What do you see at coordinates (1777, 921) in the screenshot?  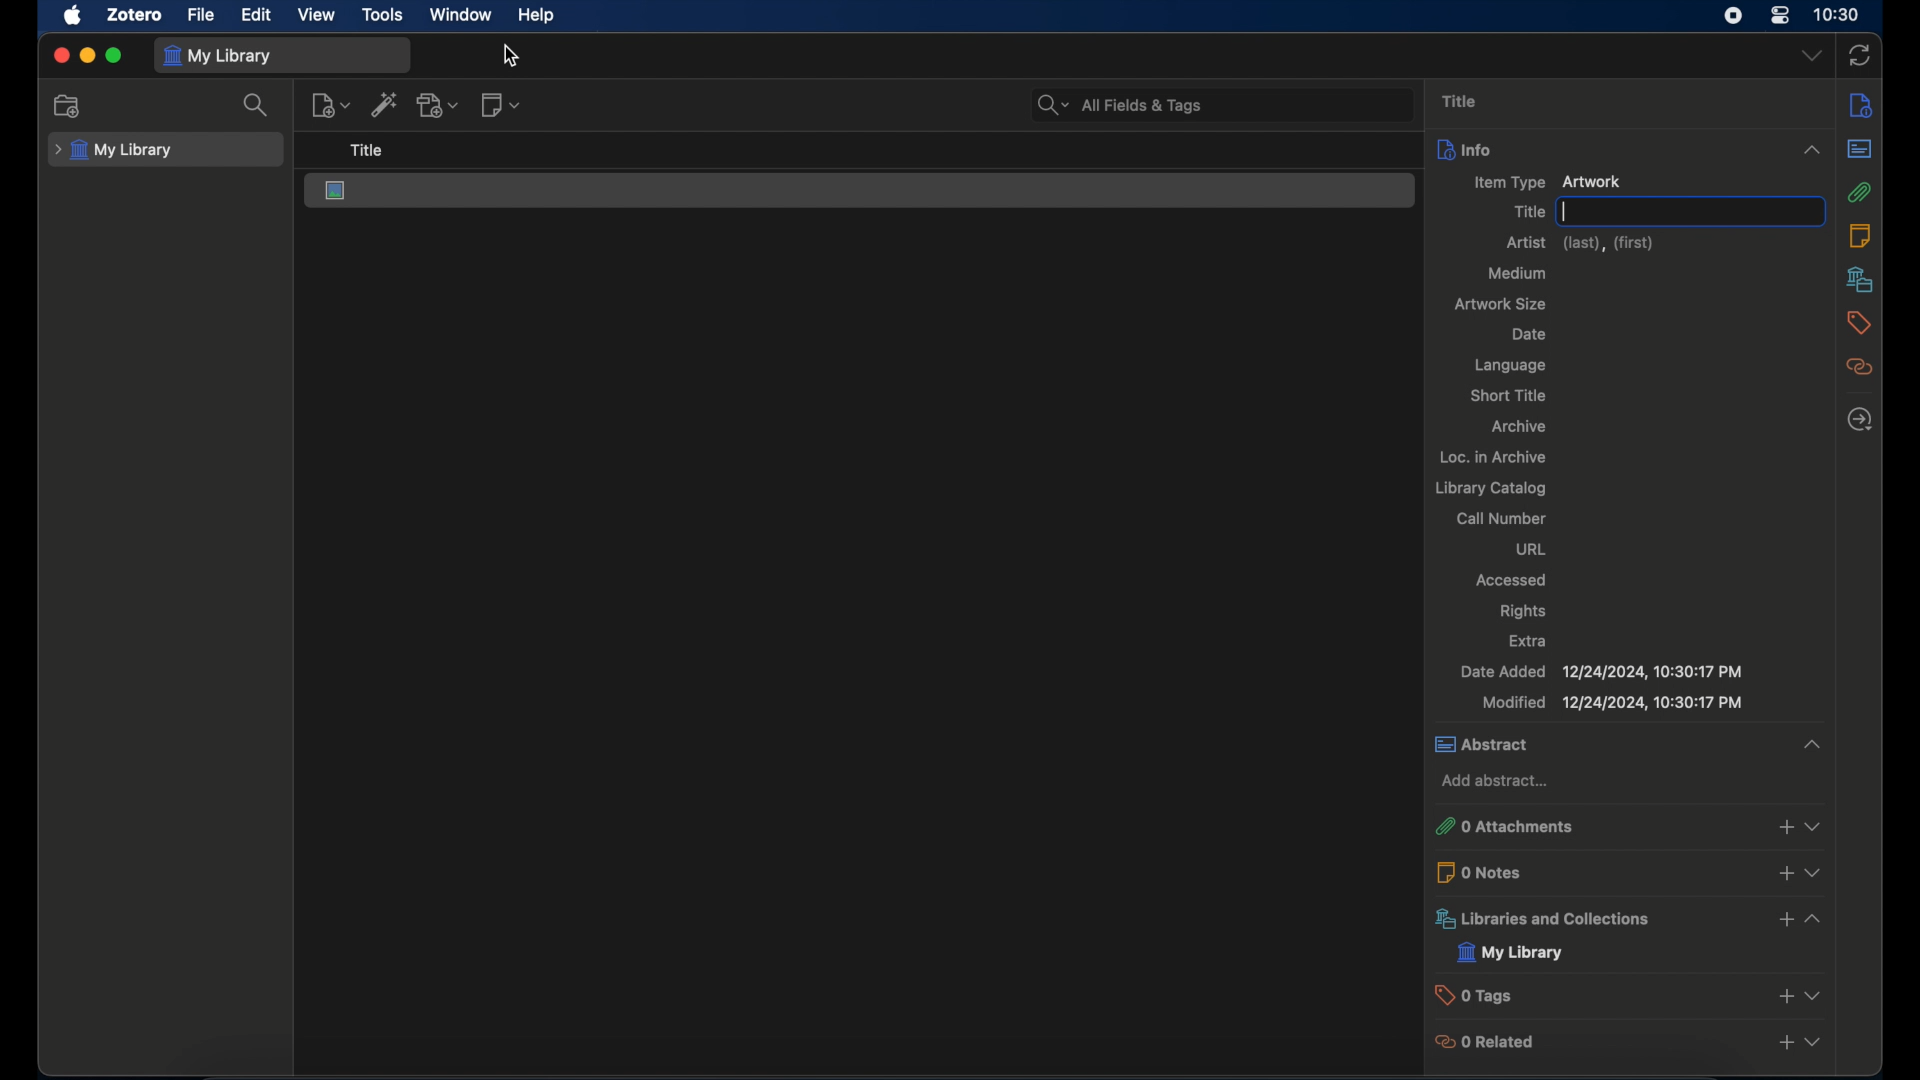 I see `add` at bounding box center [1777, 921].